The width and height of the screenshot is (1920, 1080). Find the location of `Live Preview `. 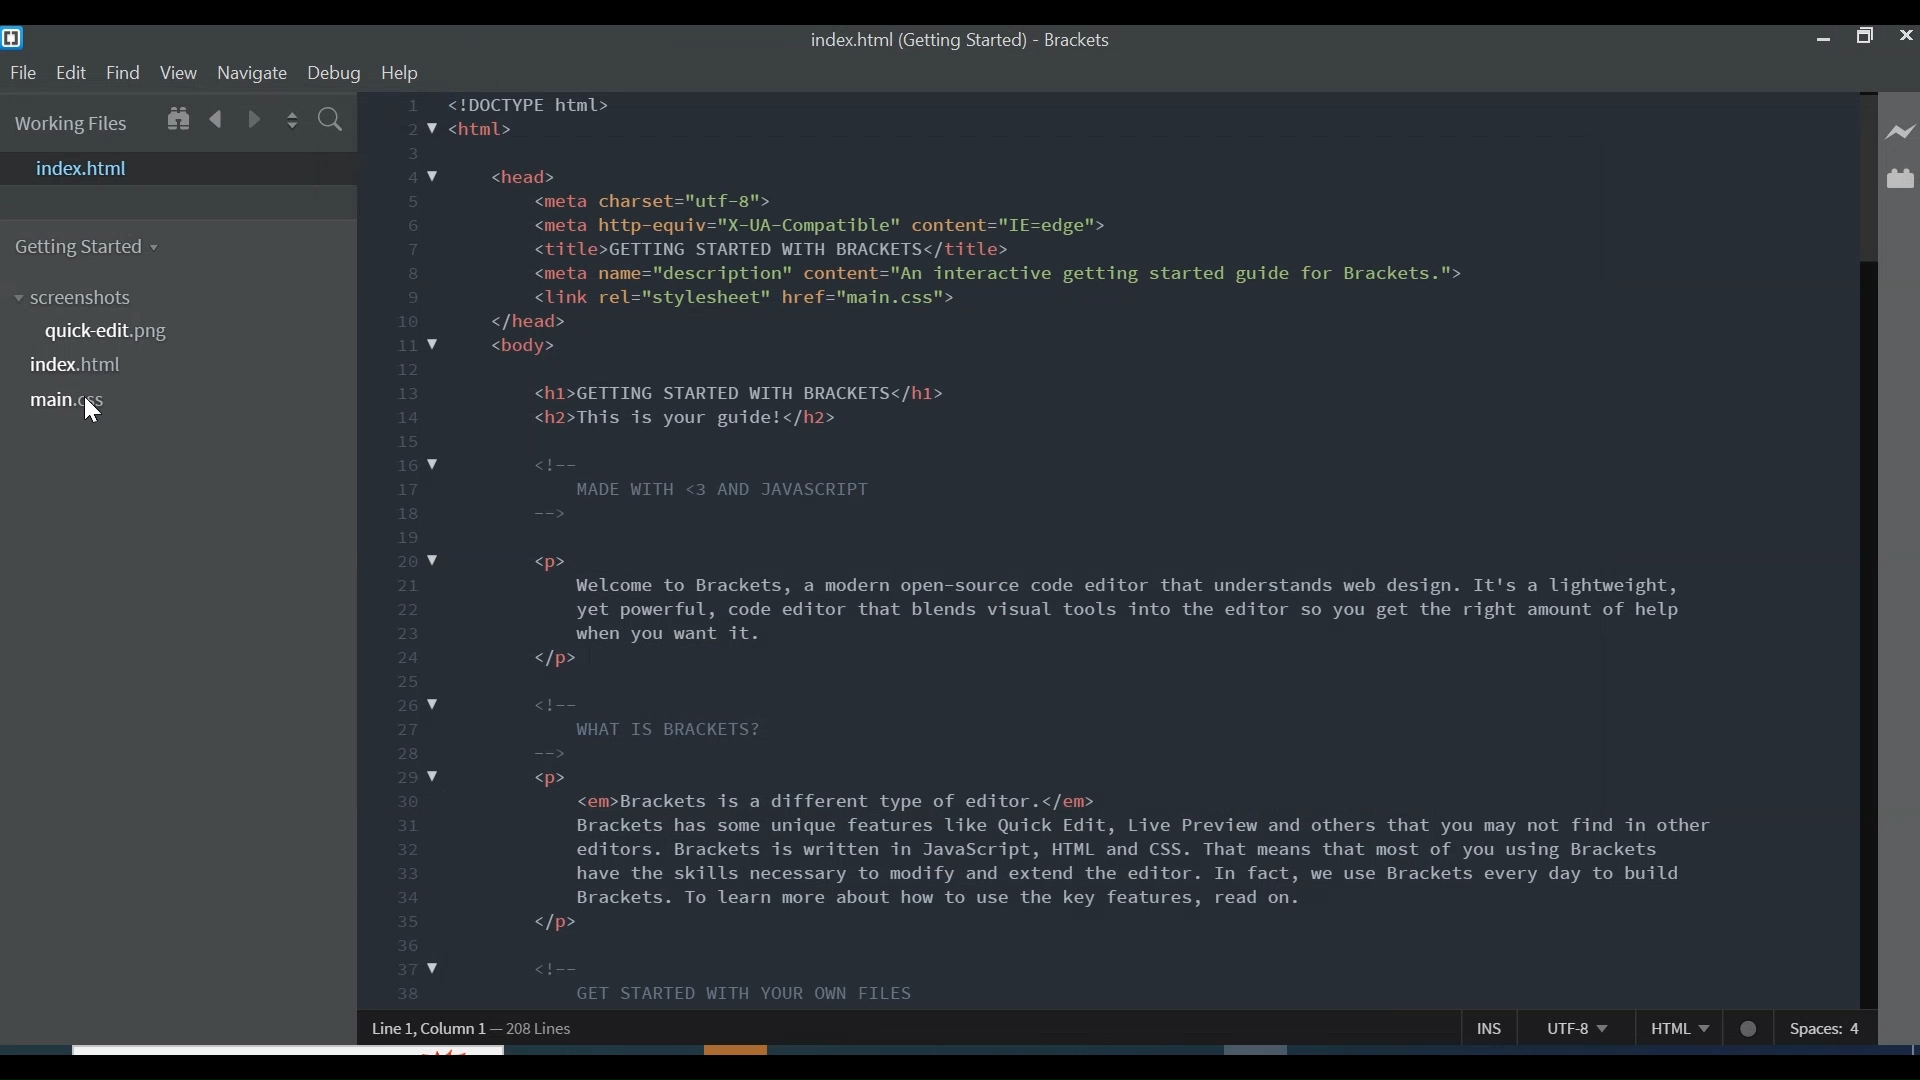

Live Preview  is located at coordinates (1898, 134).